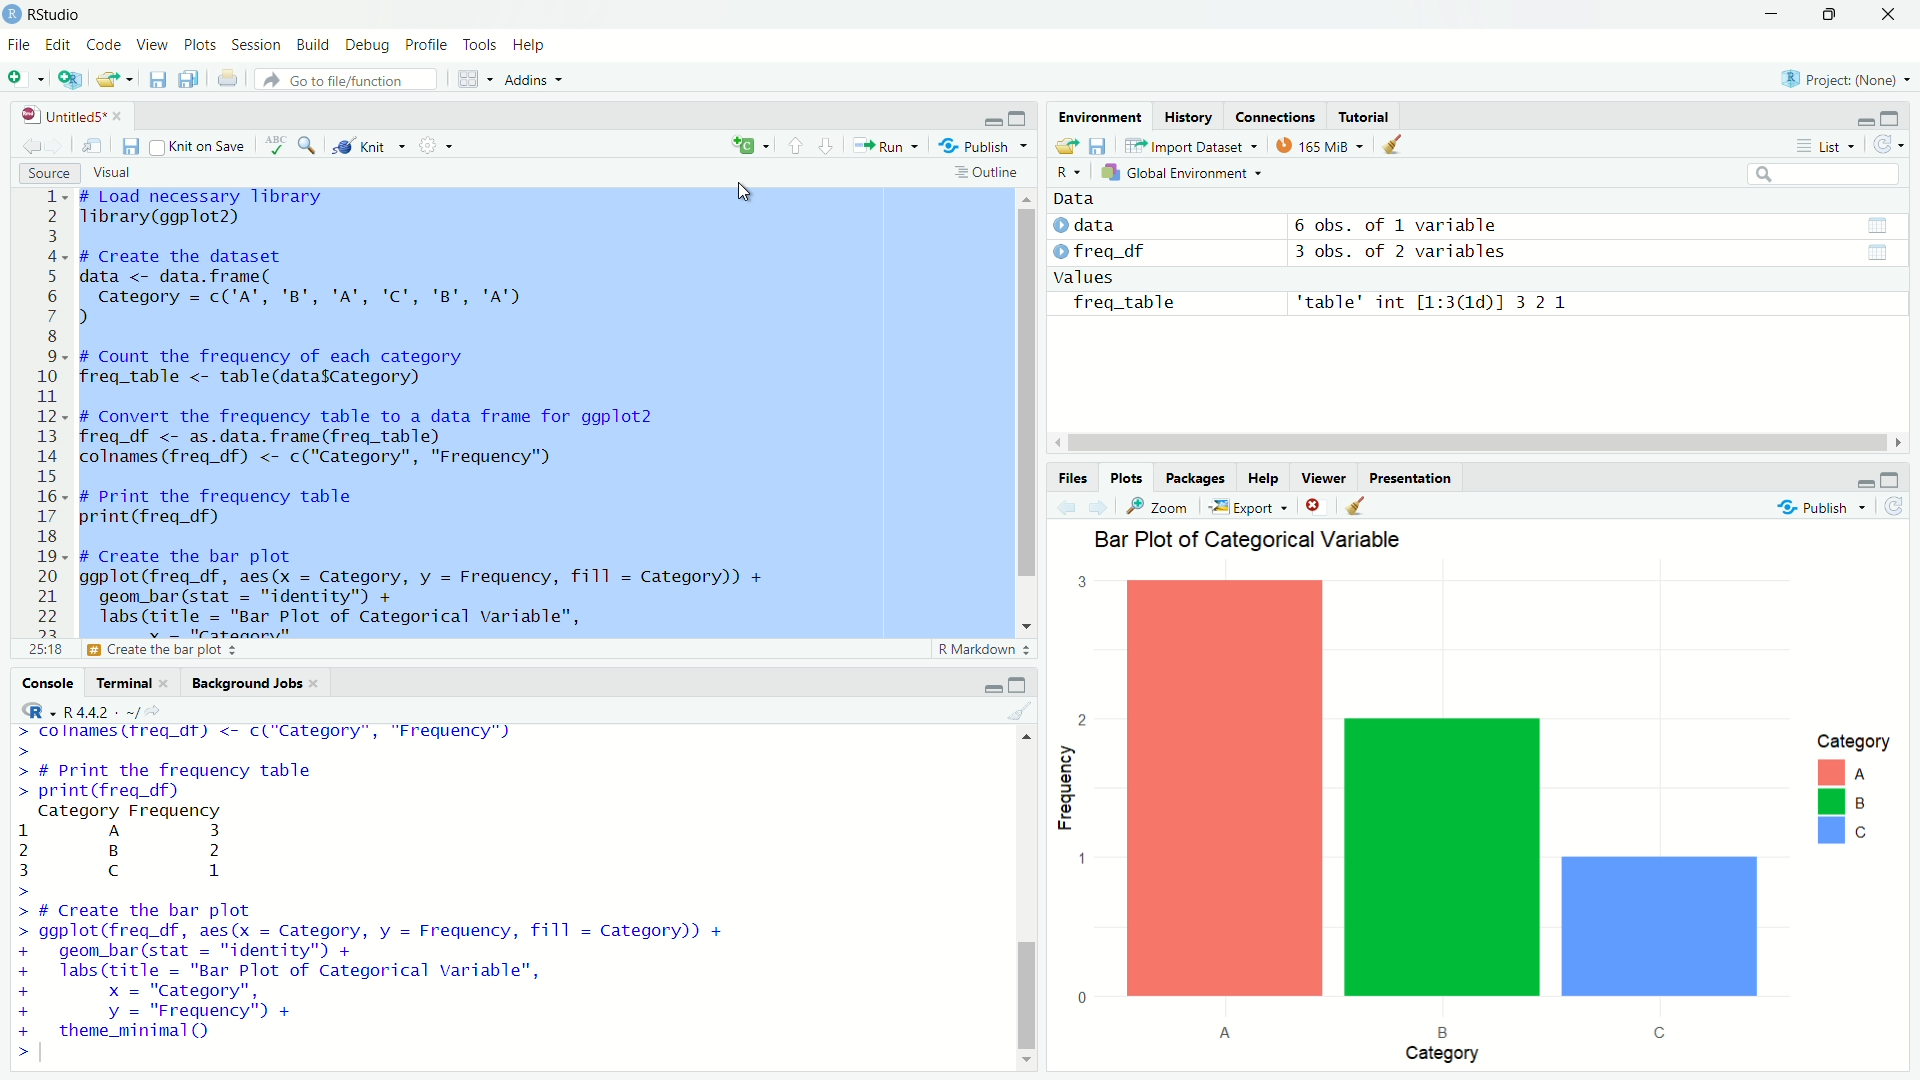 The image size is (1920, 1080). I want to click on knit, so click(368, 146).